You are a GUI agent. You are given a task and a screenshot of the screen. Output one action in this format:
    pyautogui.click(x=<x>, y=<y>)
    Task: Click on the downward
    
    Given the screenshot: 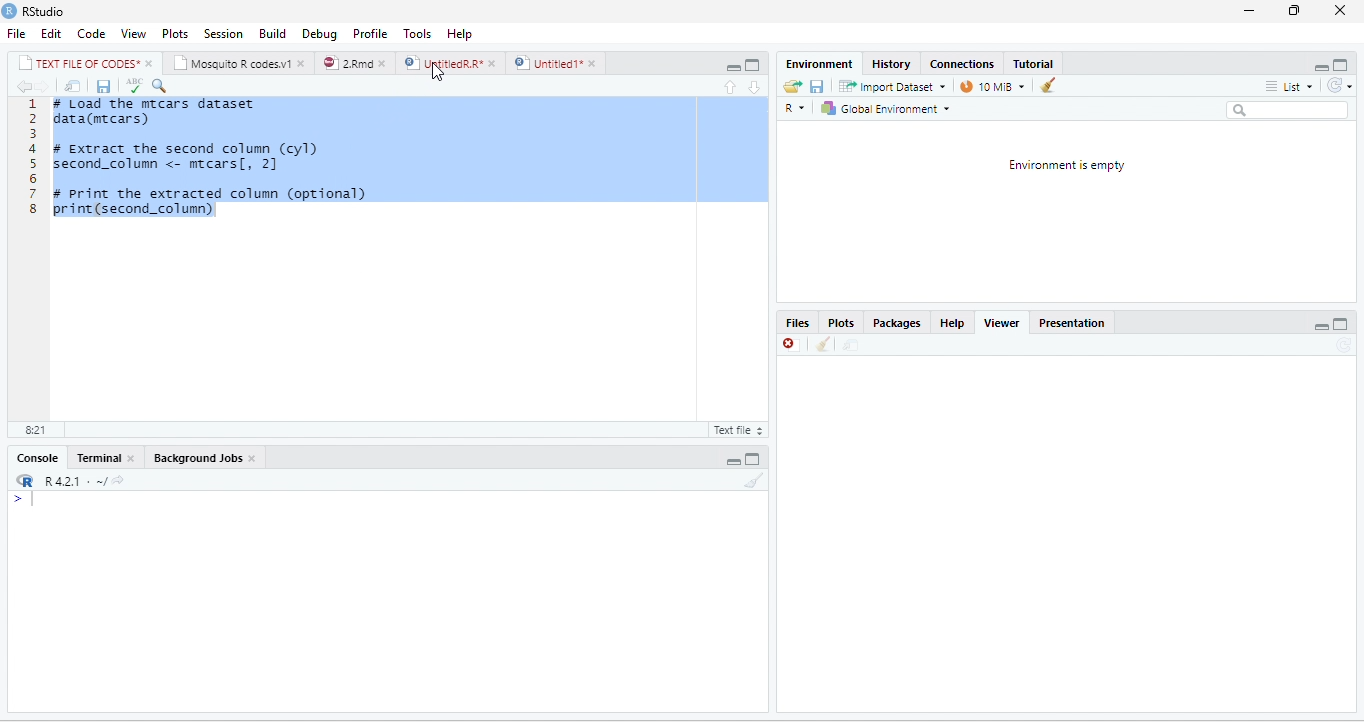 What is the action you would take?
    pyautogui.click(x=755, y=87)
    